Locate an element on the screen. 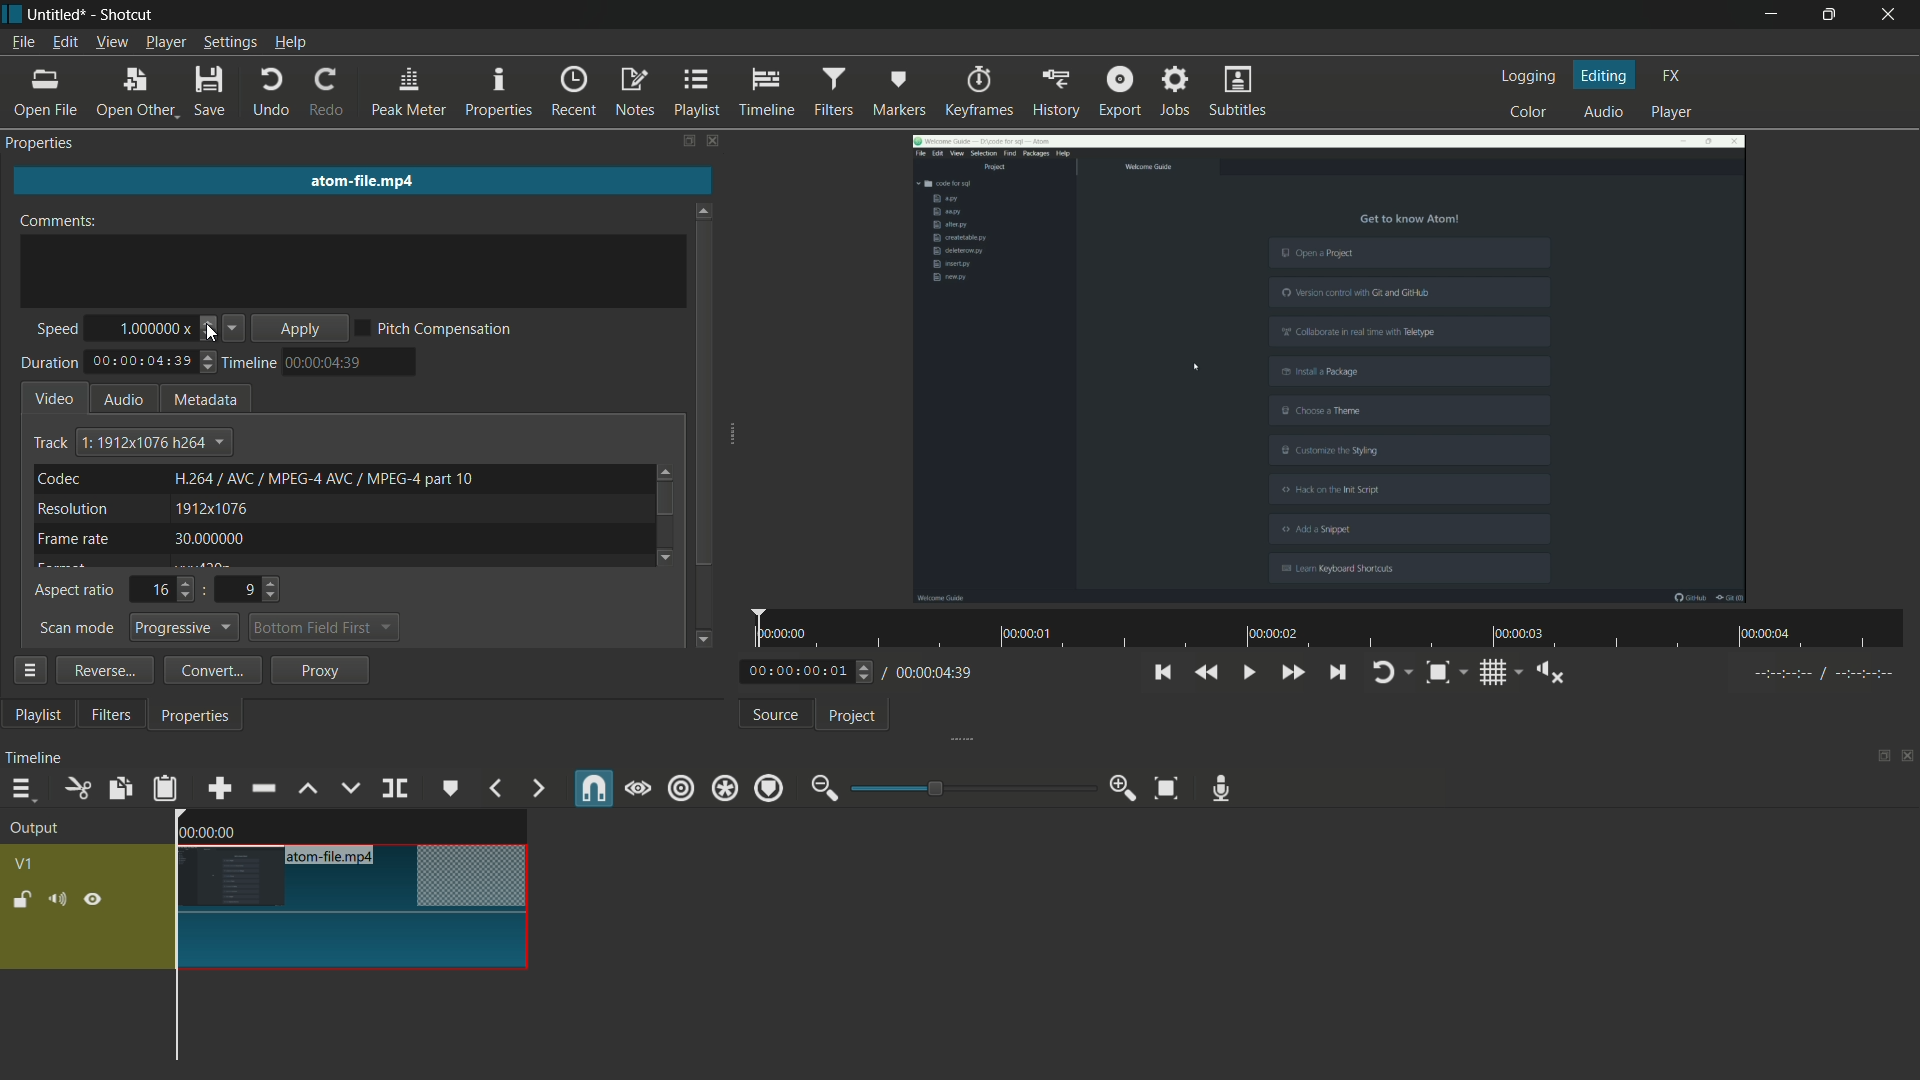 Image resolution: width=1920 pixels, height=1080 pixels. more is located at coordinates (29, 670).